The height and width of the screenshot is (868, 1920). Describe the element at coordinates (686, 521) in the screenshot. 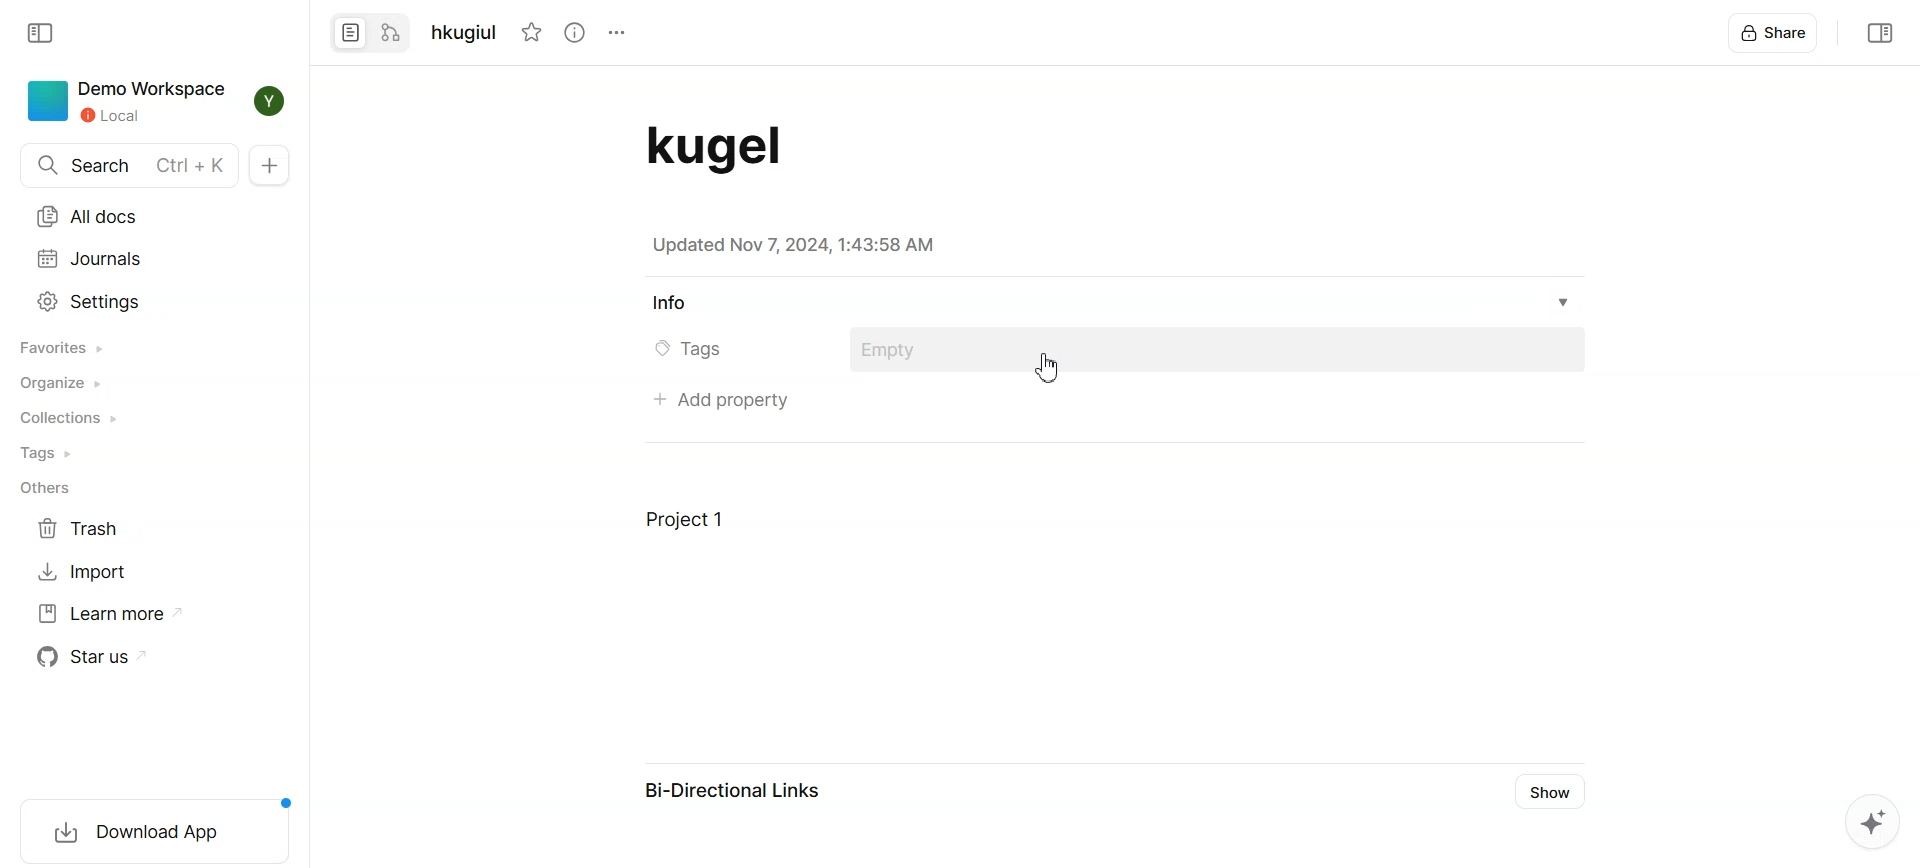

I see `Project 1` at that location.